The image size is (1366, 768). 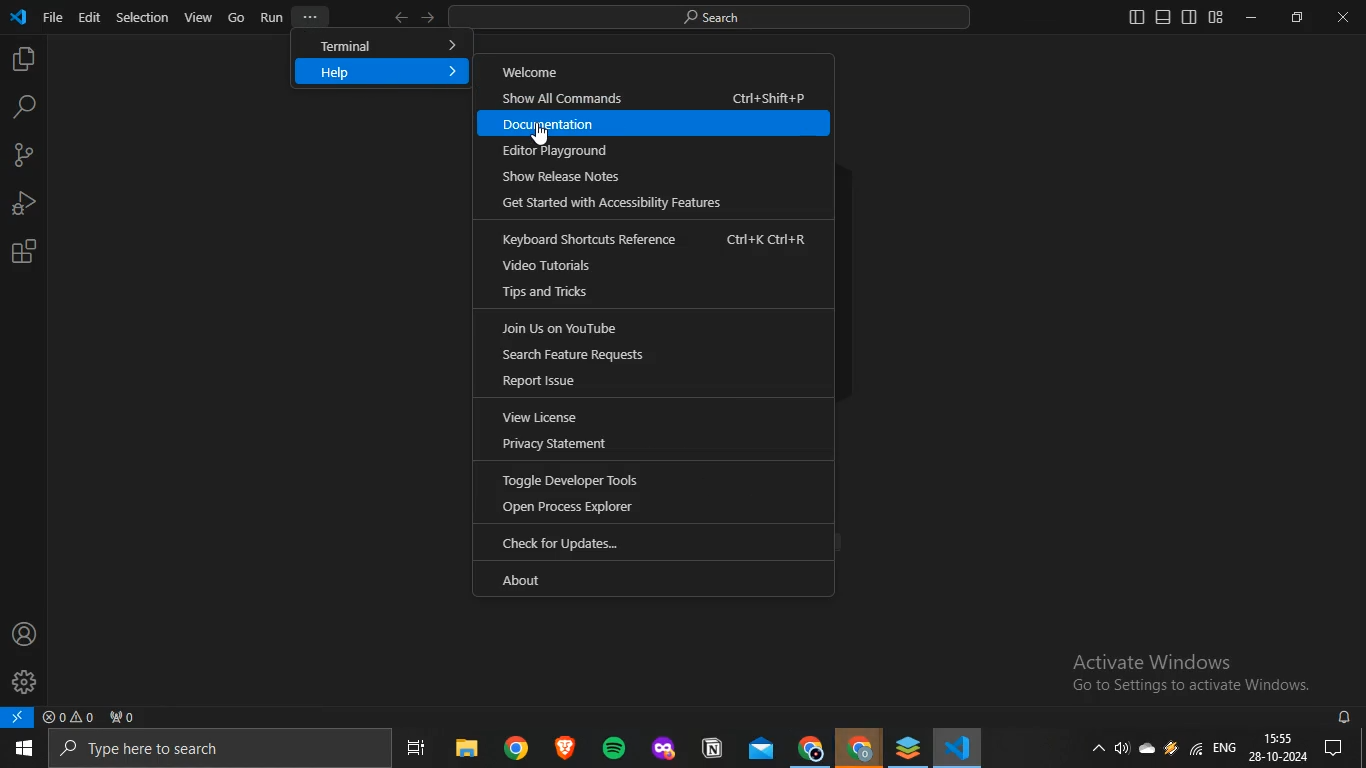 I want to click on source control, so click(x=21, y=156).